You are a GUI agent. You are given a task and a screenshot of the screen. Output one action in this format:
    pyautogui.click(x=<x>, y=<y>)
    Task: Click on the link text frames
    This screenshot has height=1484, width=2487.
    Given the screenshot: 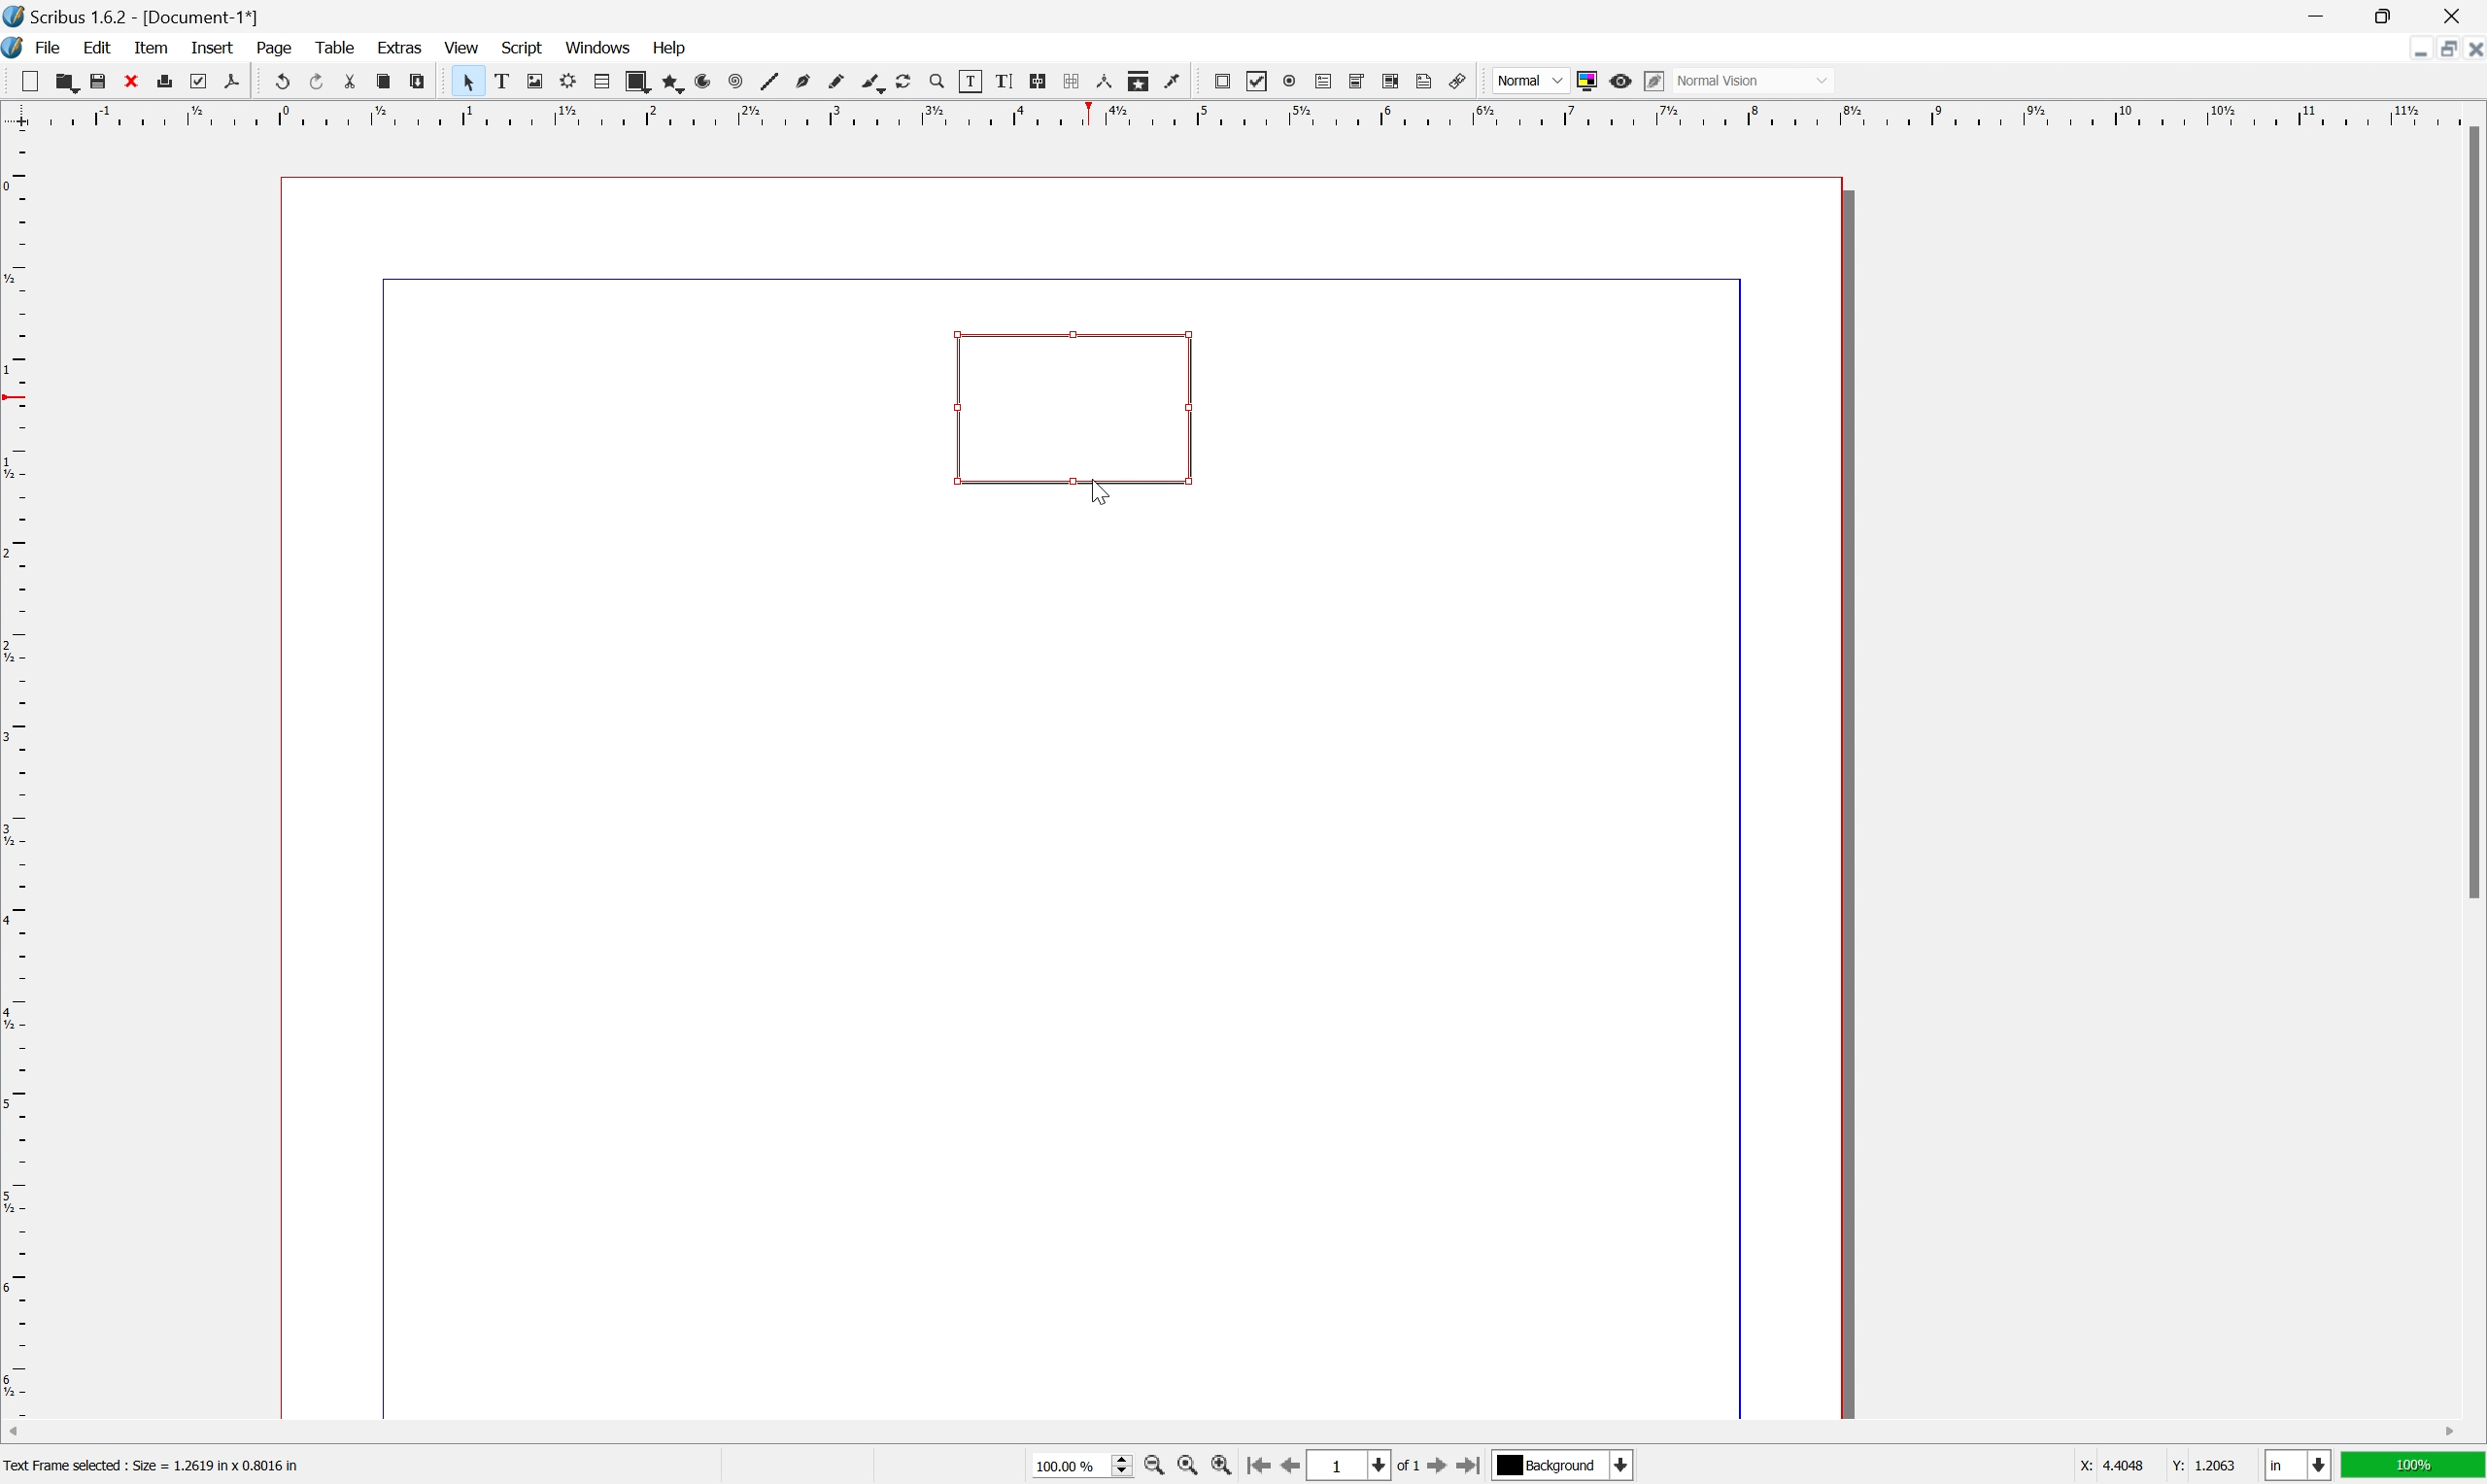 What is the action you would take?
    pyautogui.click(x=1038, y=80)
    